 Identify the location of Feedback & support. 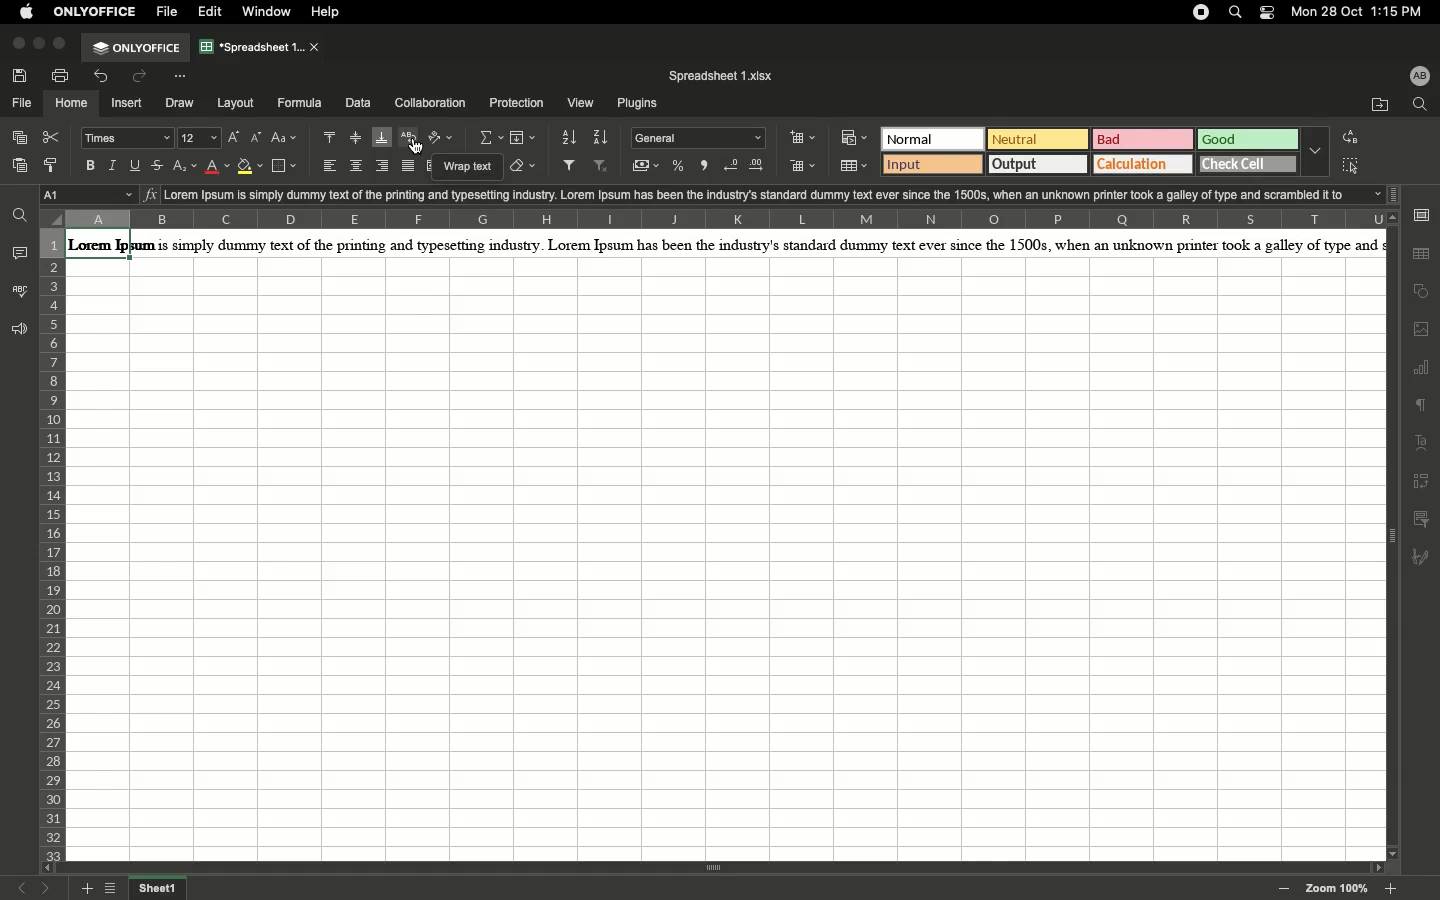
(16, 330).